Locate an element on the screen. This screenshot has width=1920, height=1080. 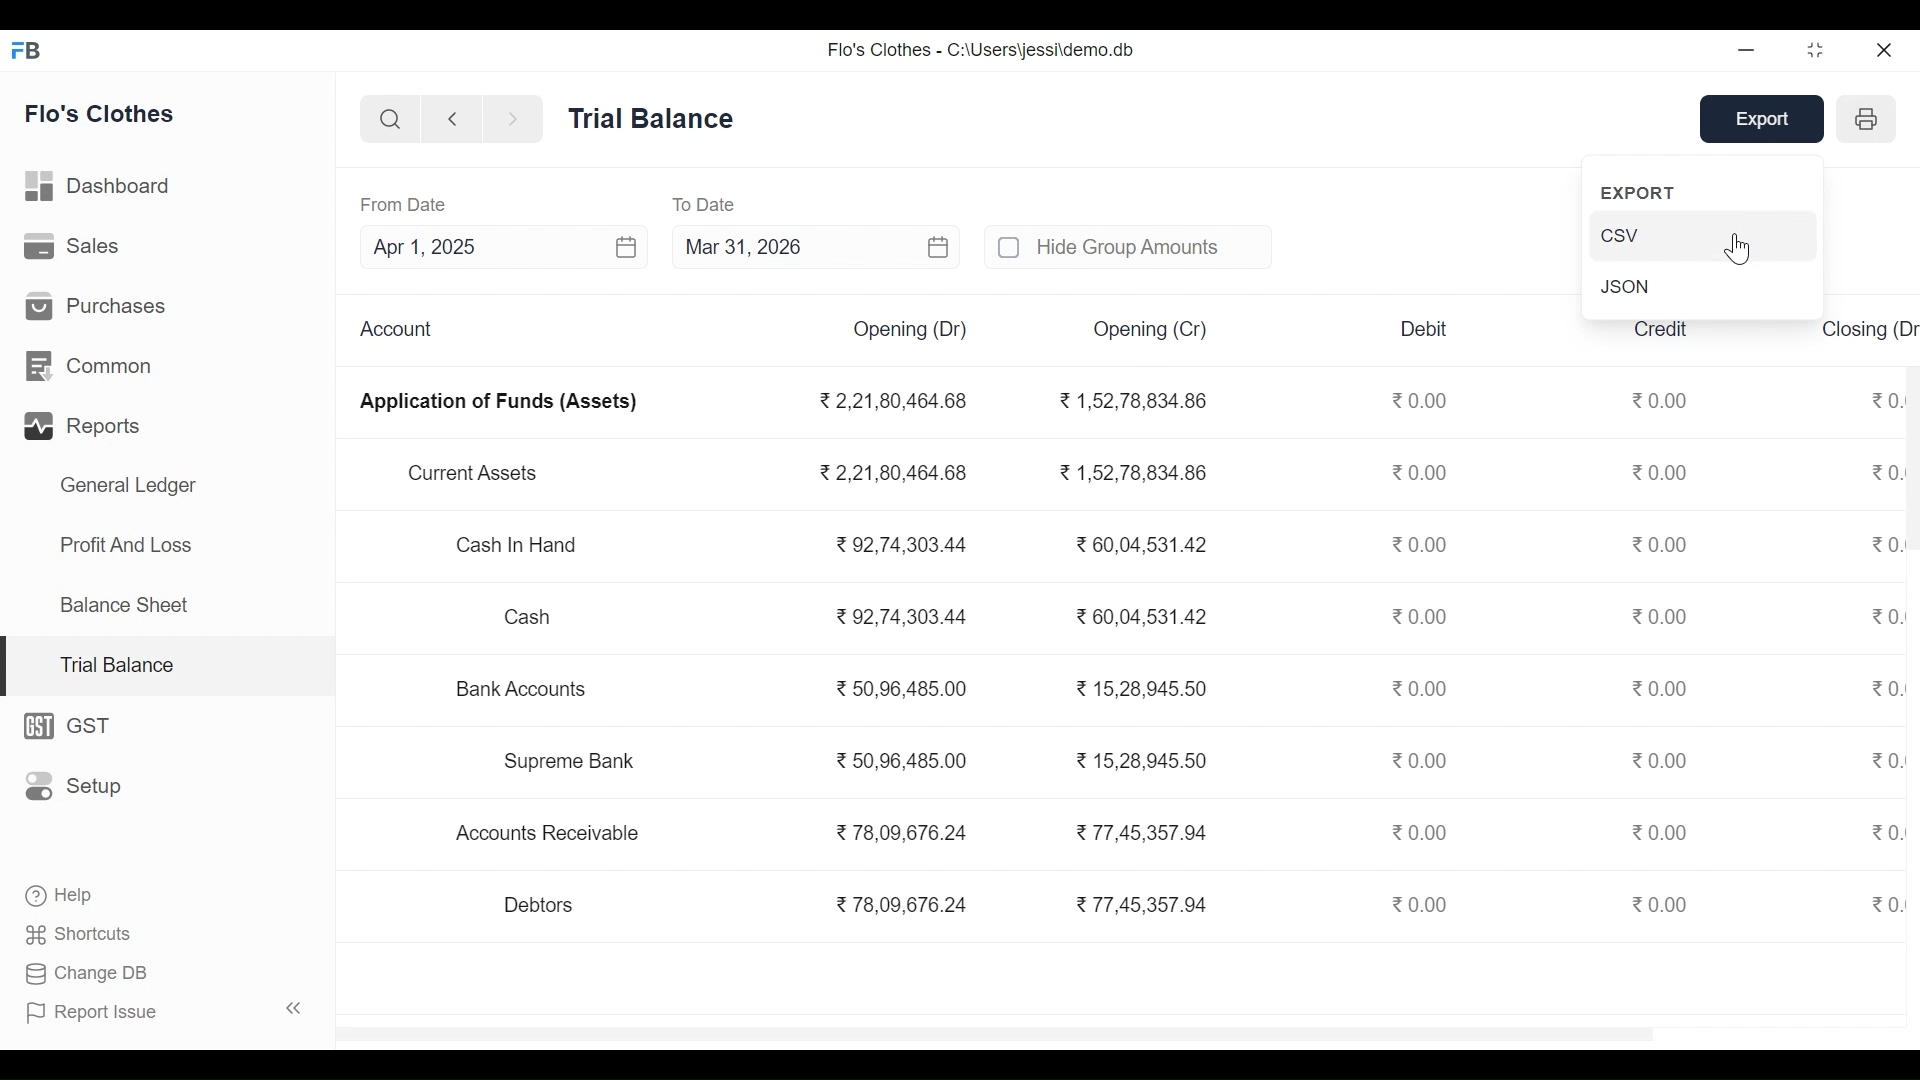
0.00 is located at coordinates (1664, 903).